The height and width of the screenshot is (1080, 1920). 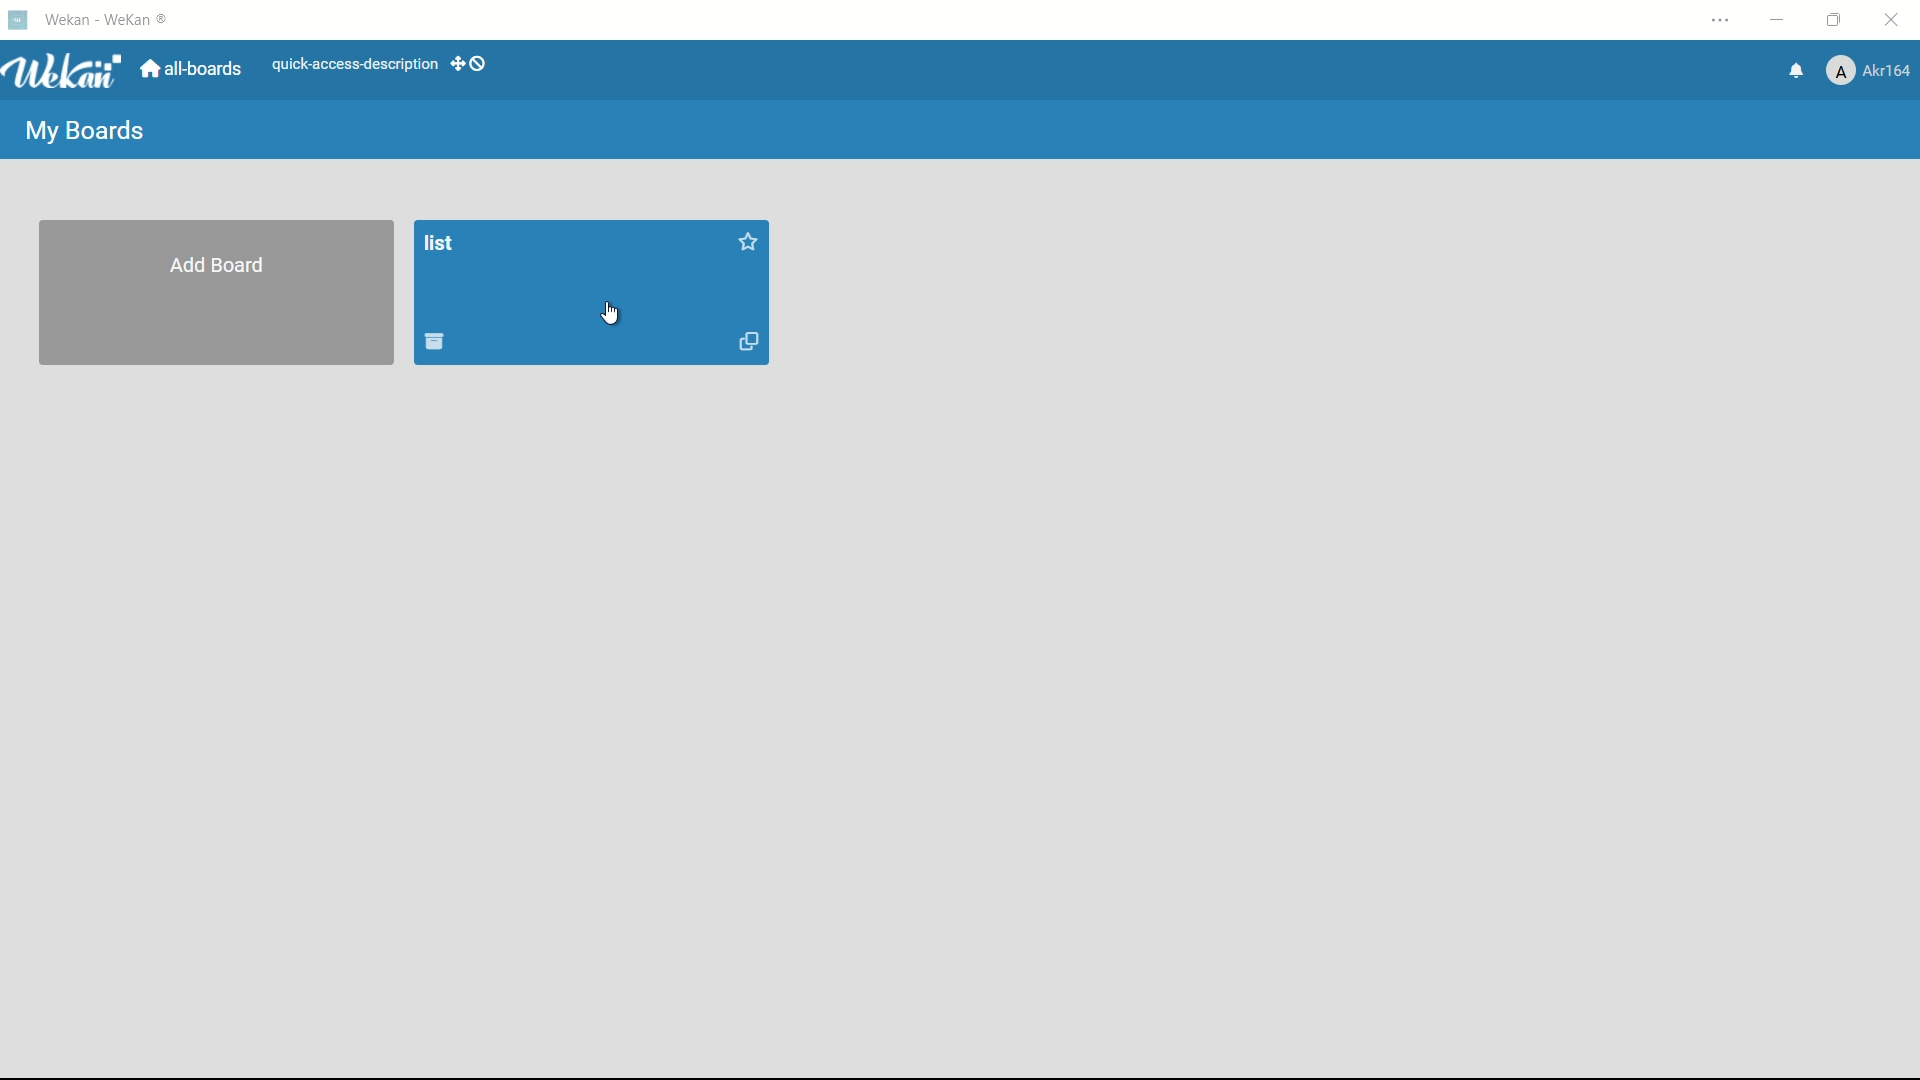 I want to click on minimize, so click(x=1781, y=20).